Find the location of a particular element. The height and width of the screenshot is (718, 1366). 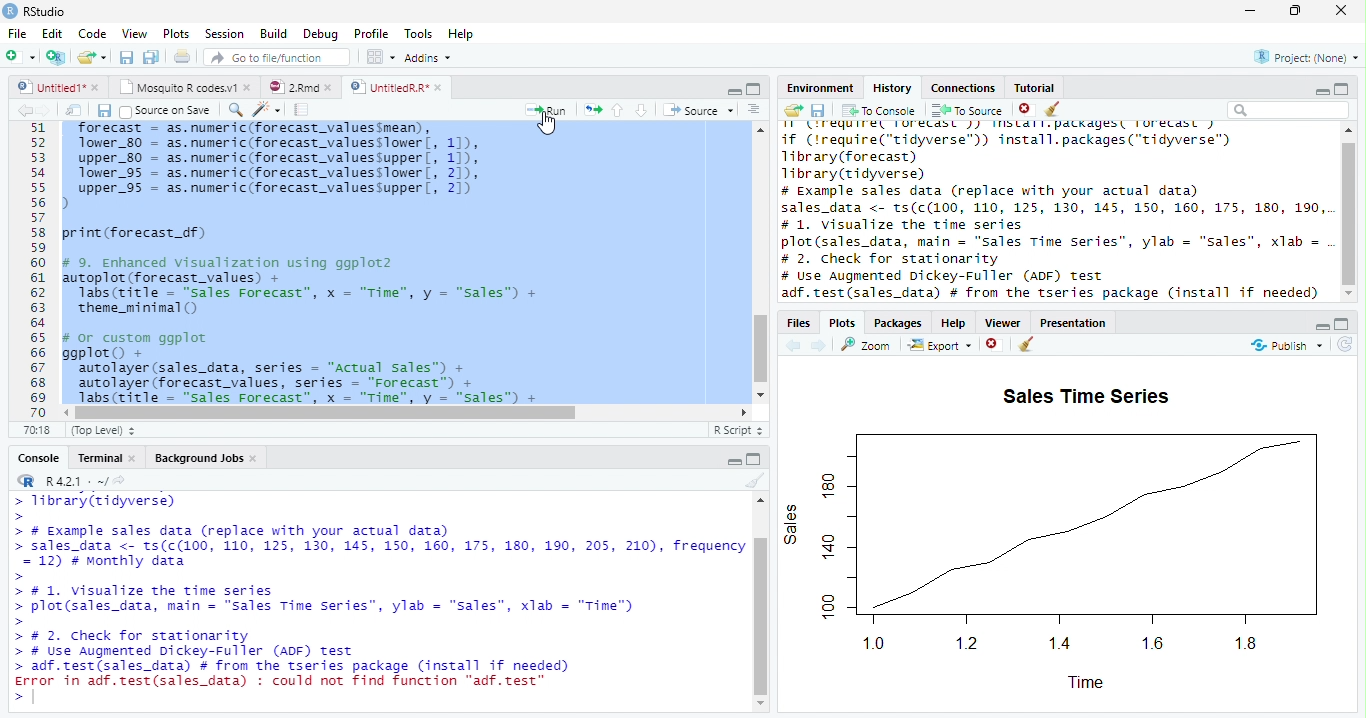

Untitled1 is located at coordinates (58, 87).